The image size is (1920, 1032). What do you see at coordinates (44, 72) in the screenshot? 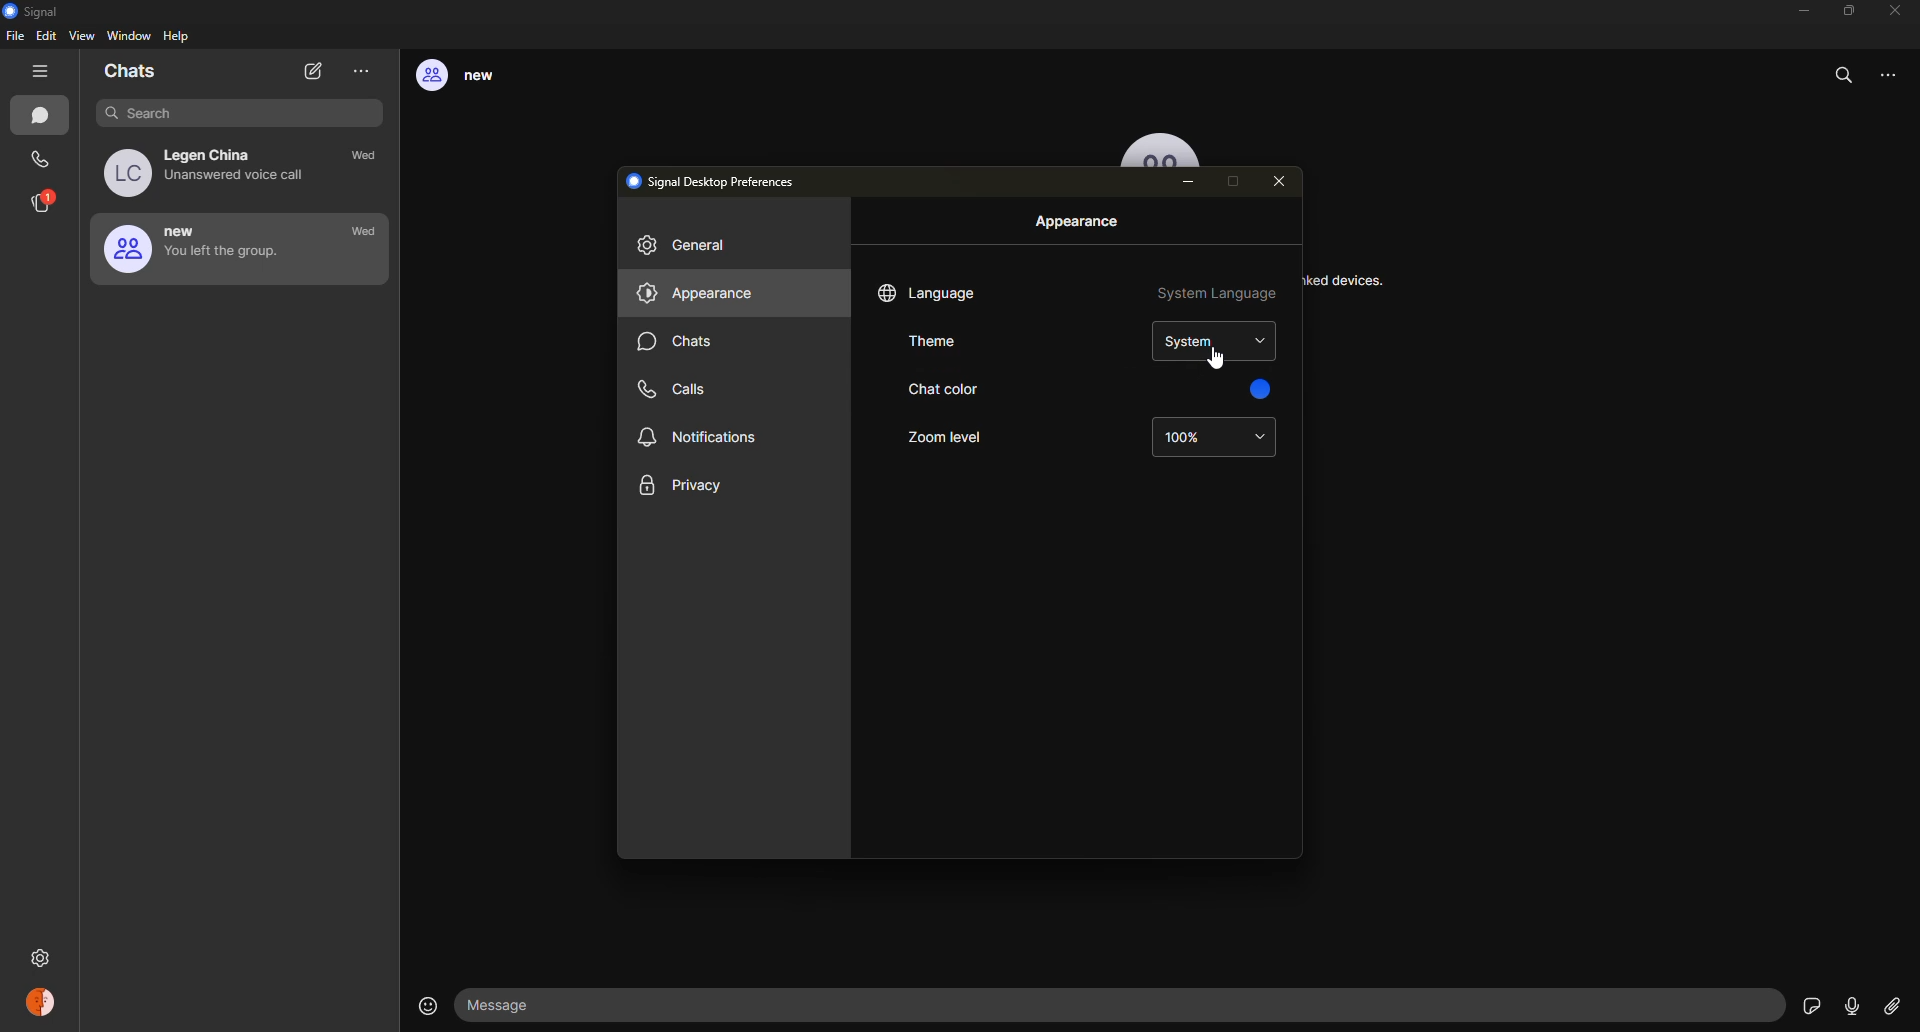
I see `hide tabs` at bounding box center [44, 72].